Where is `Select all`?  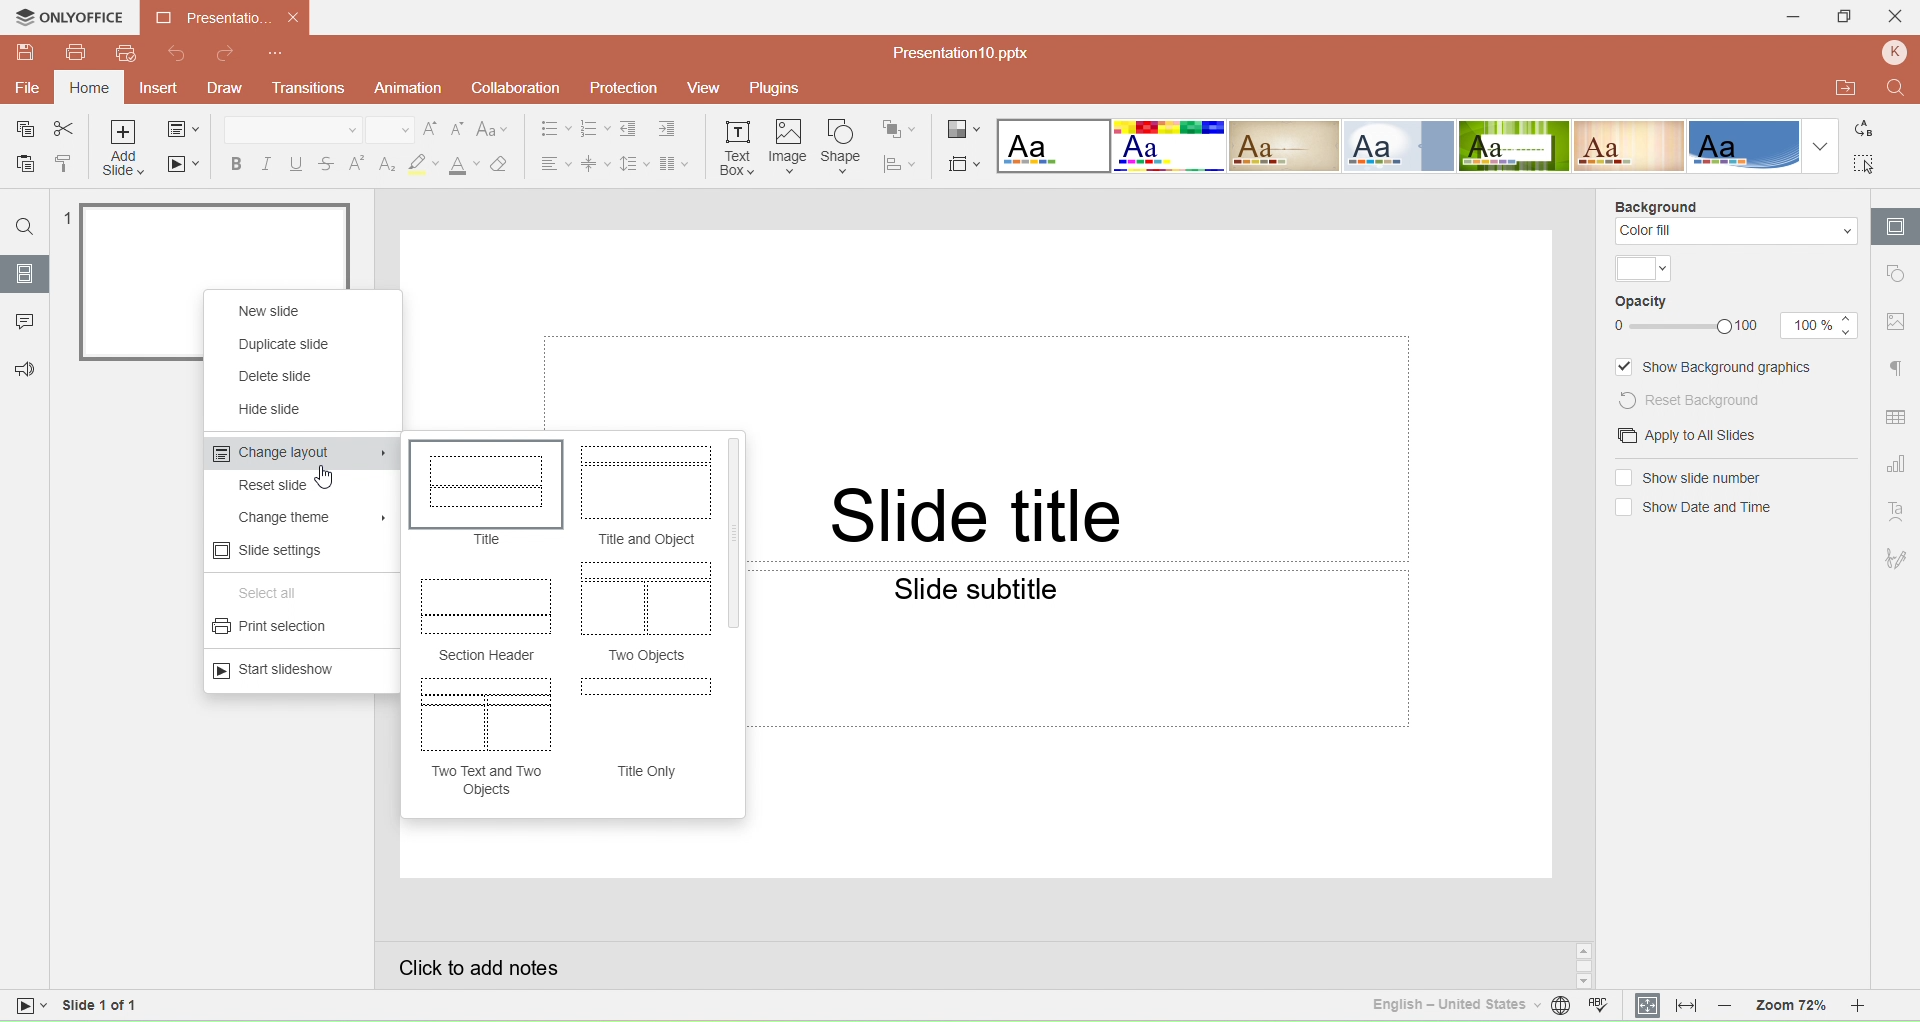 Select all is located at coordinates (274, 594).